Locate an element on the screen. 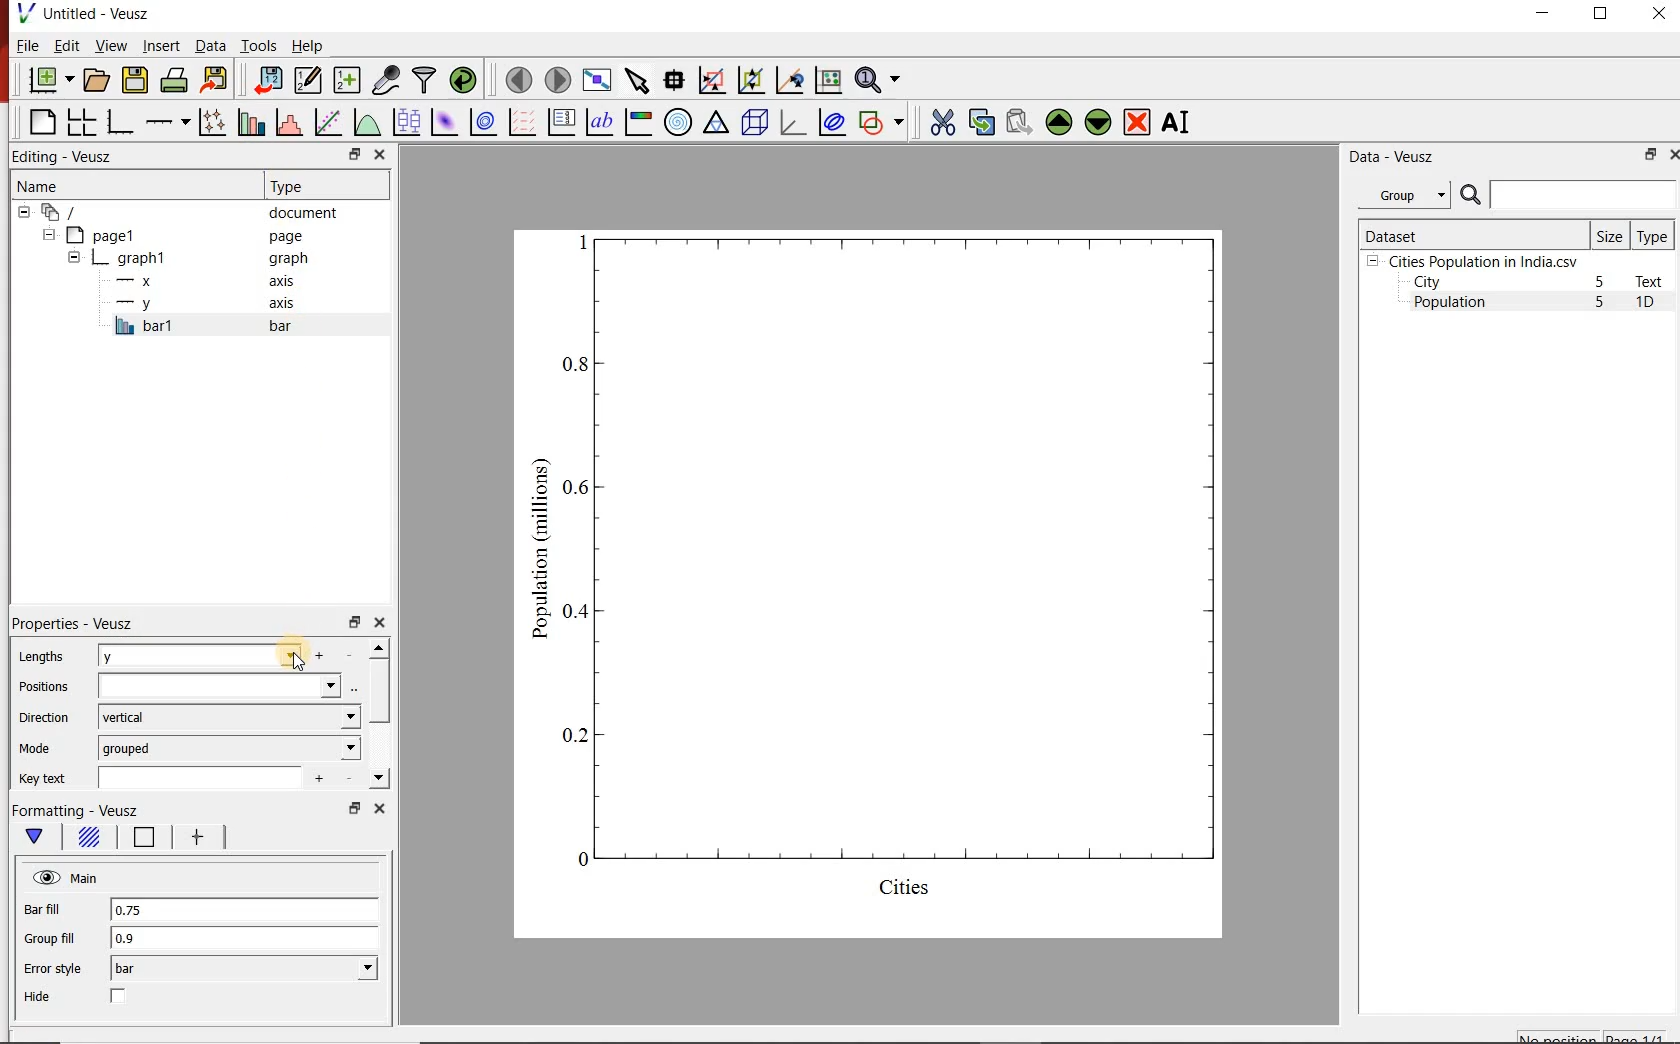  plot points with lines and errorbars is located at coordinates (209, 122).